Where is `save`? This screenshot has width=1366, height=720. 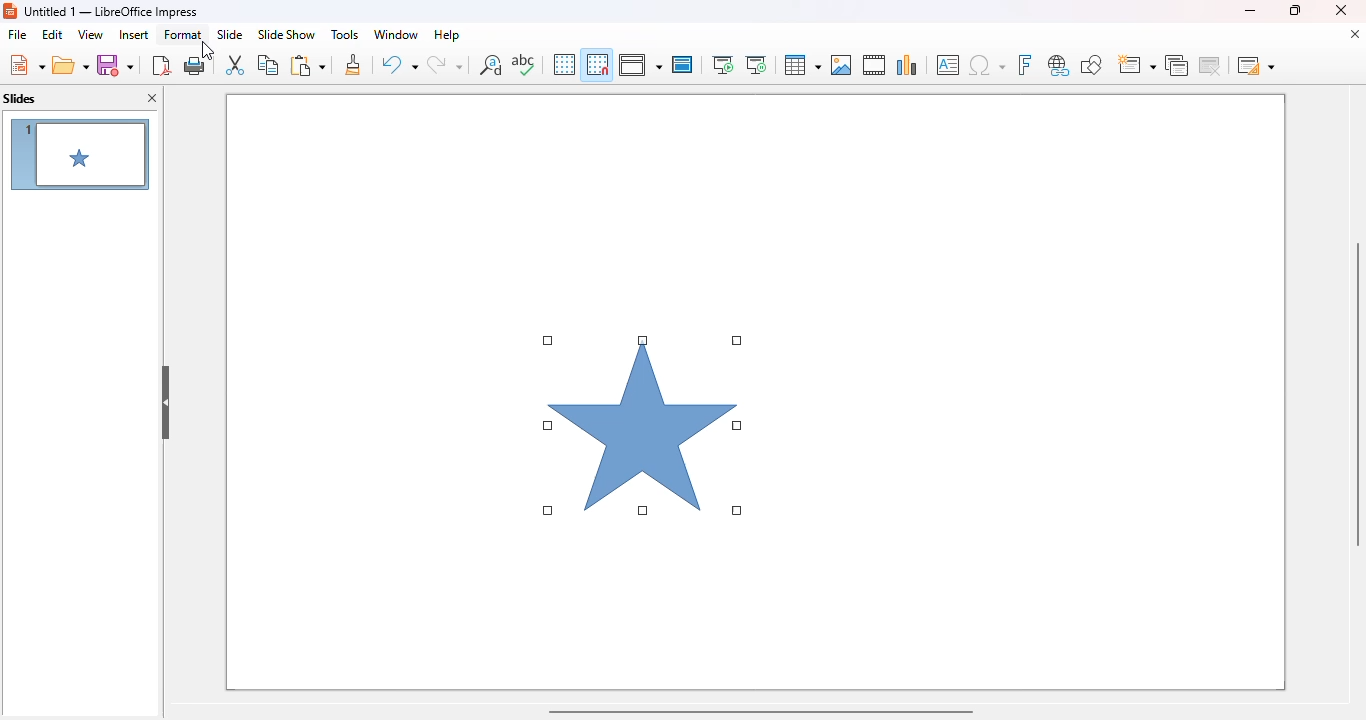 save is located at coordinates (115, 65).